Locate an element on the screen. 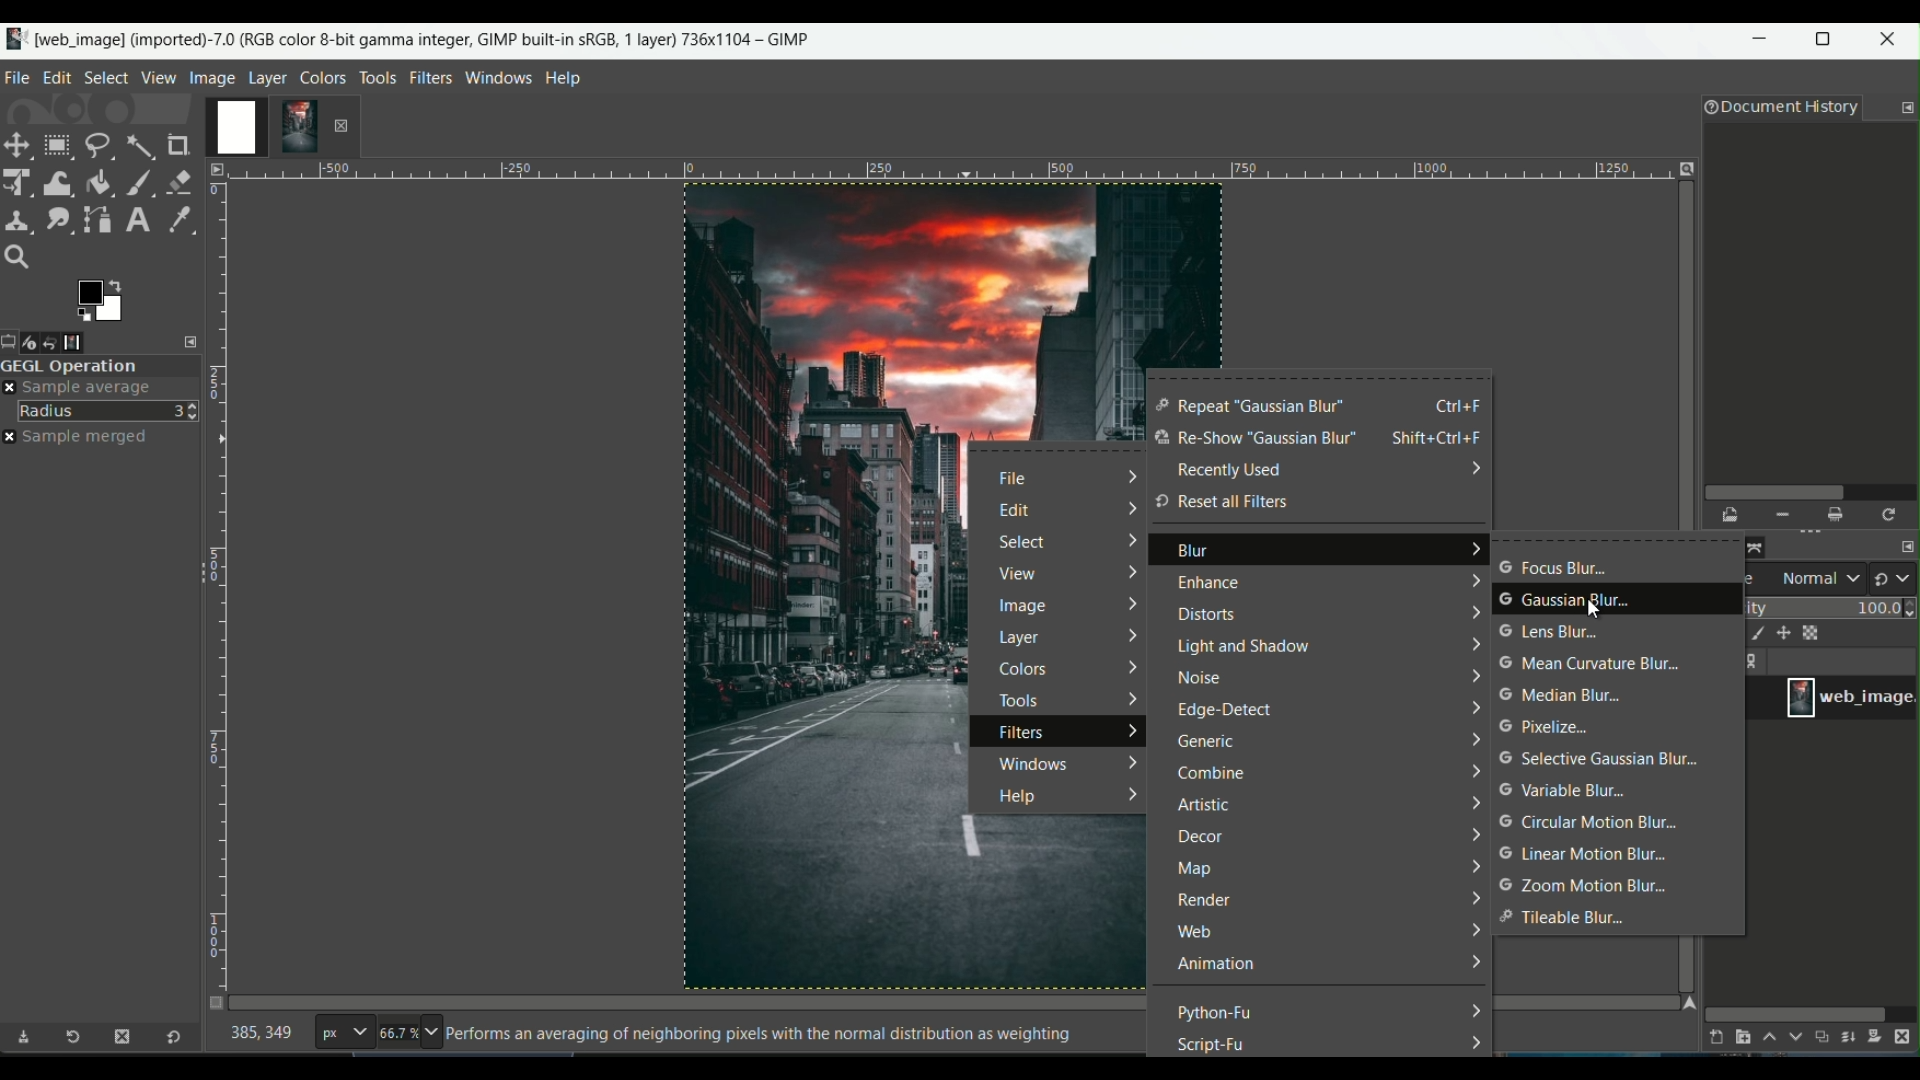 The height and width of the screenshot is (1080, 1920). image is located at coordinates (1022, 609).